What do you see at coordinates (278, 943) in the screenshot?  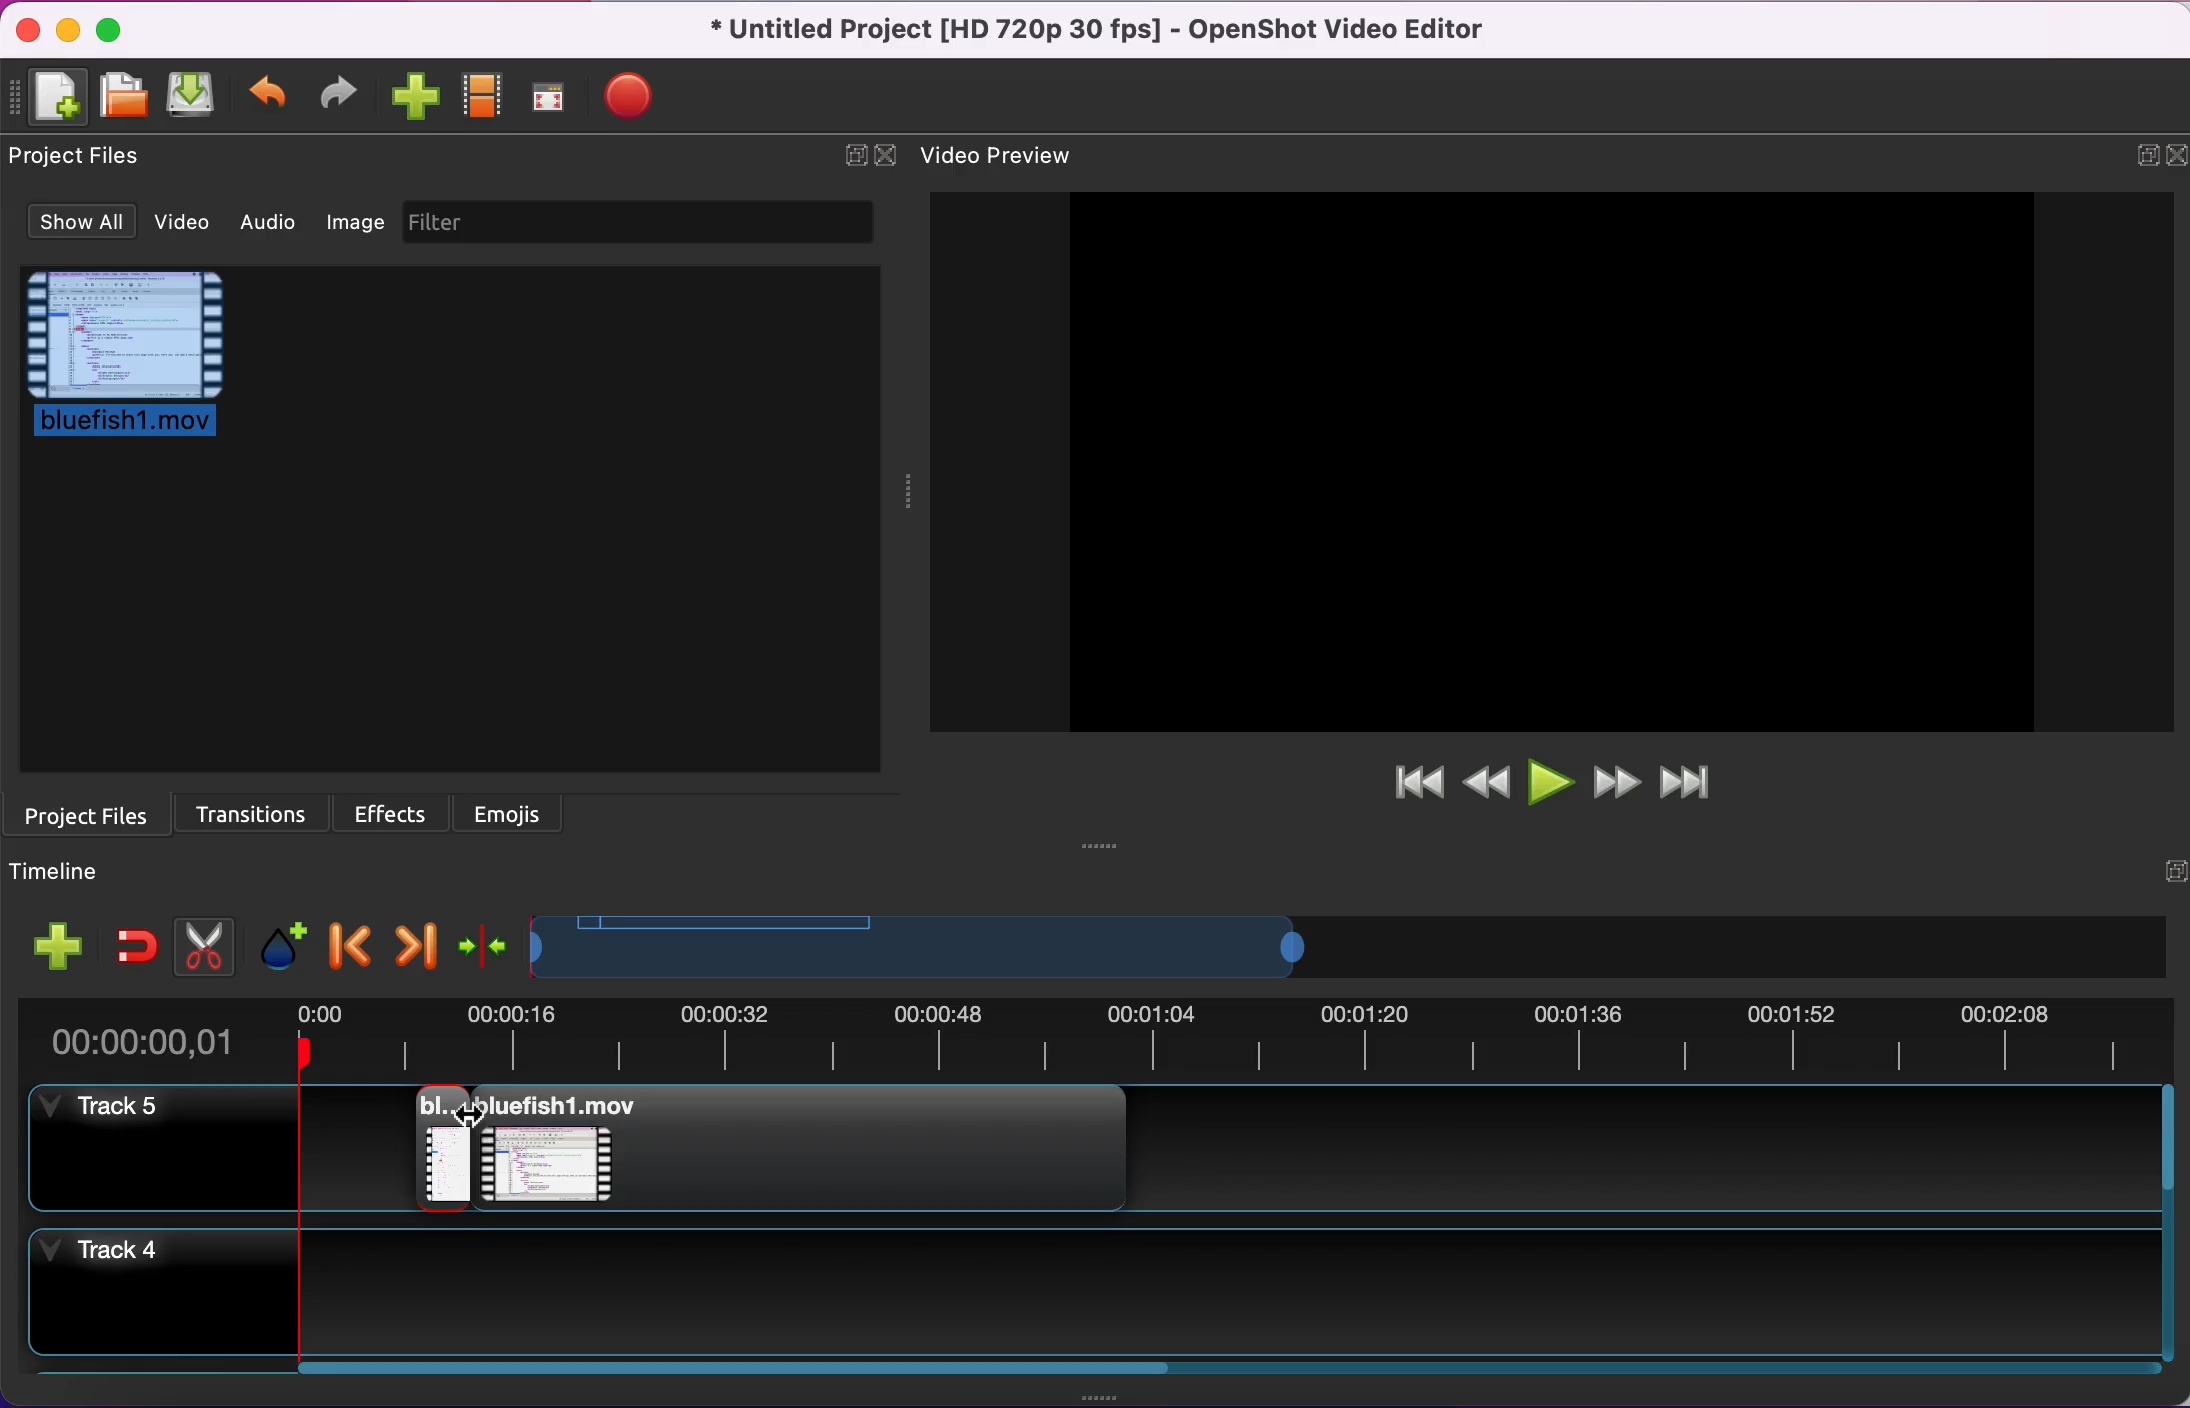 I see `add marker` at bounding box center [278, 943].